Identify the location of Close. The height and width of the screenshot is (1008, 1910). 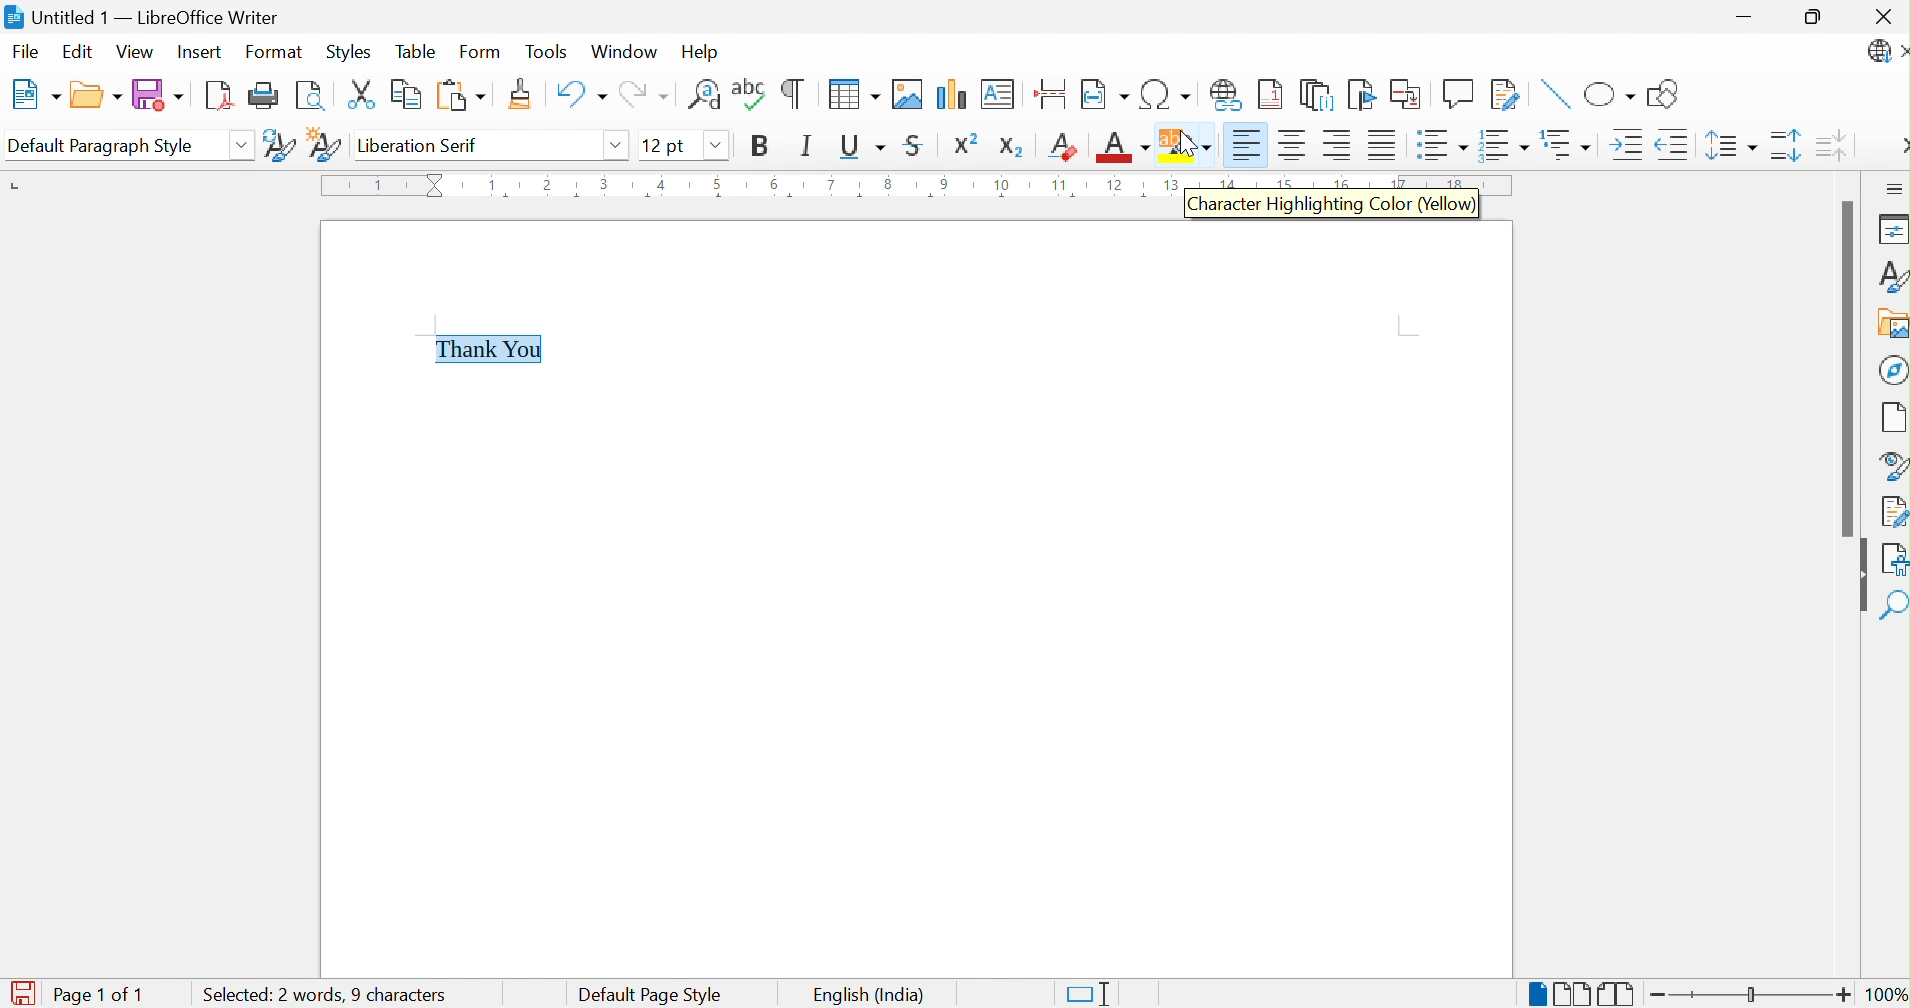
(1880, 15).